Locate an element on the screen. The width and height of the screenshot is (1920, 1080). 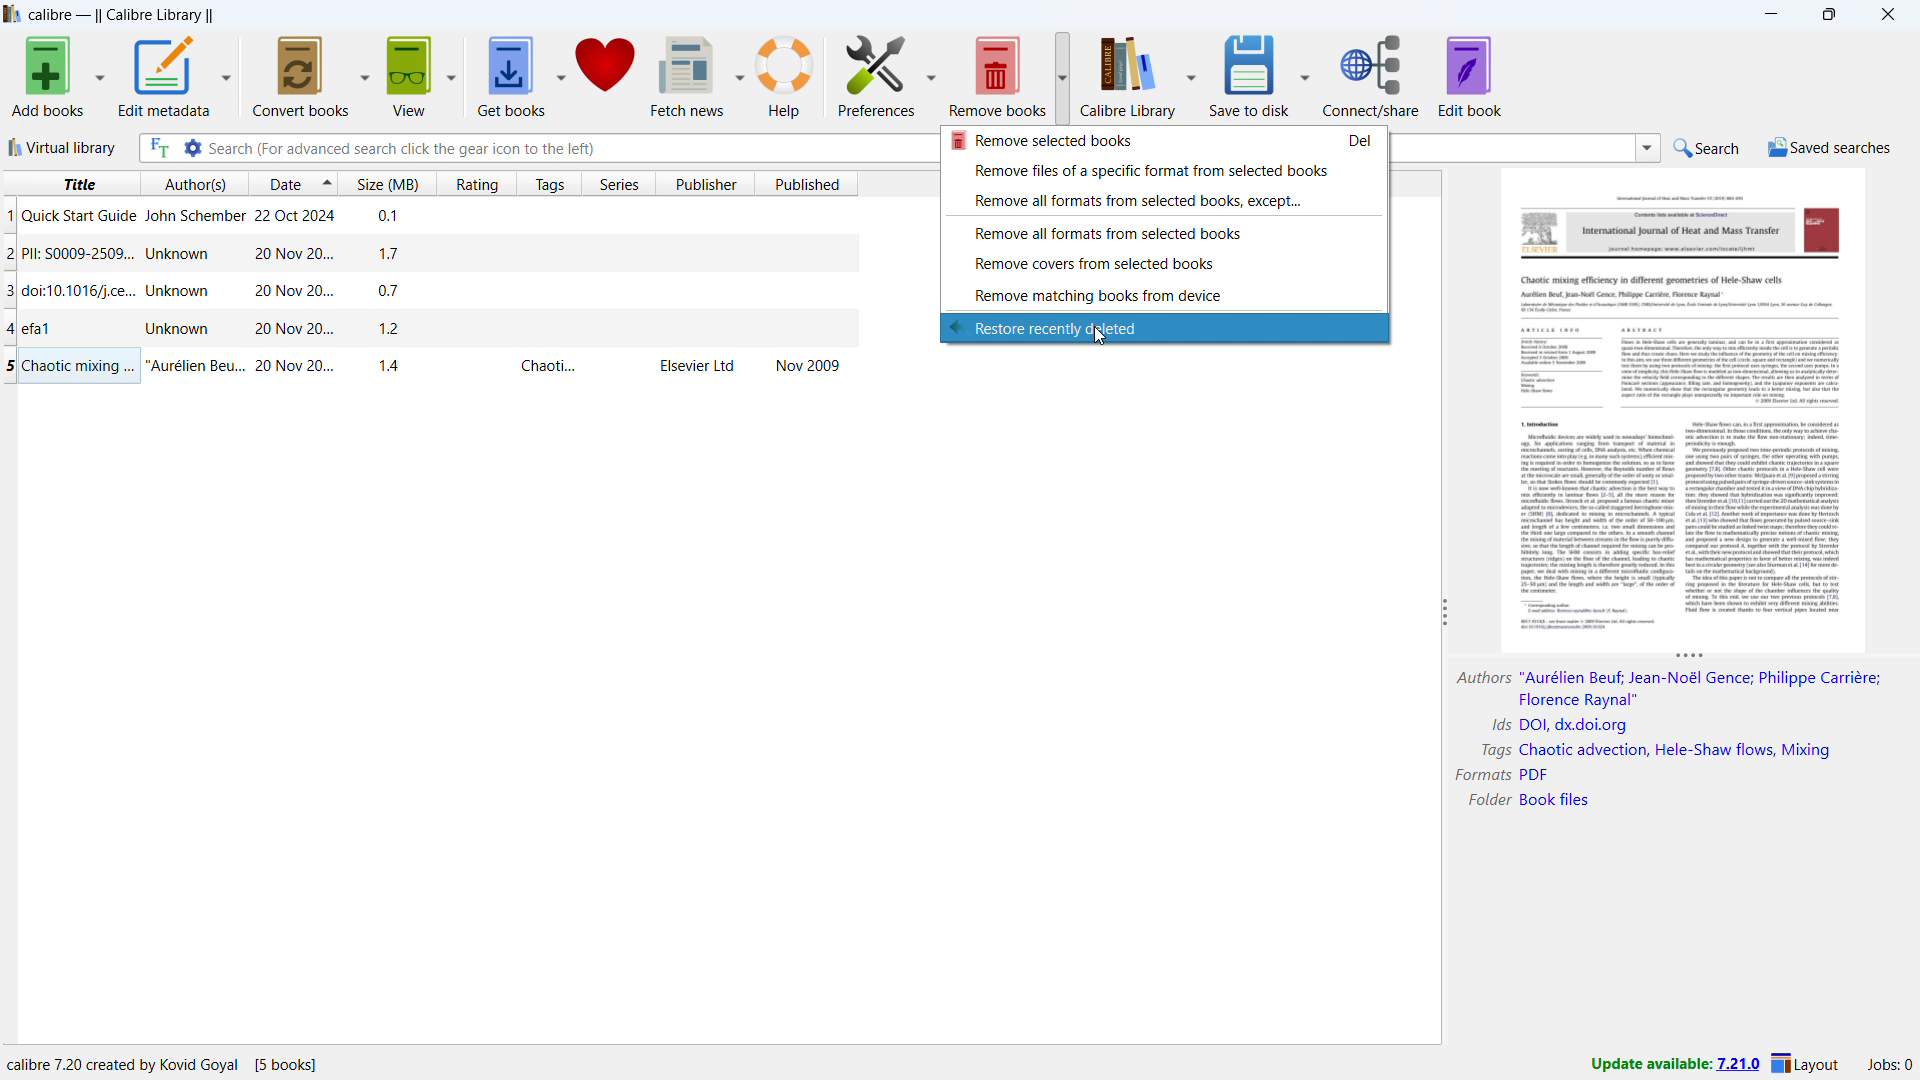
saved searches menu is located at coordinates (1829, 147).